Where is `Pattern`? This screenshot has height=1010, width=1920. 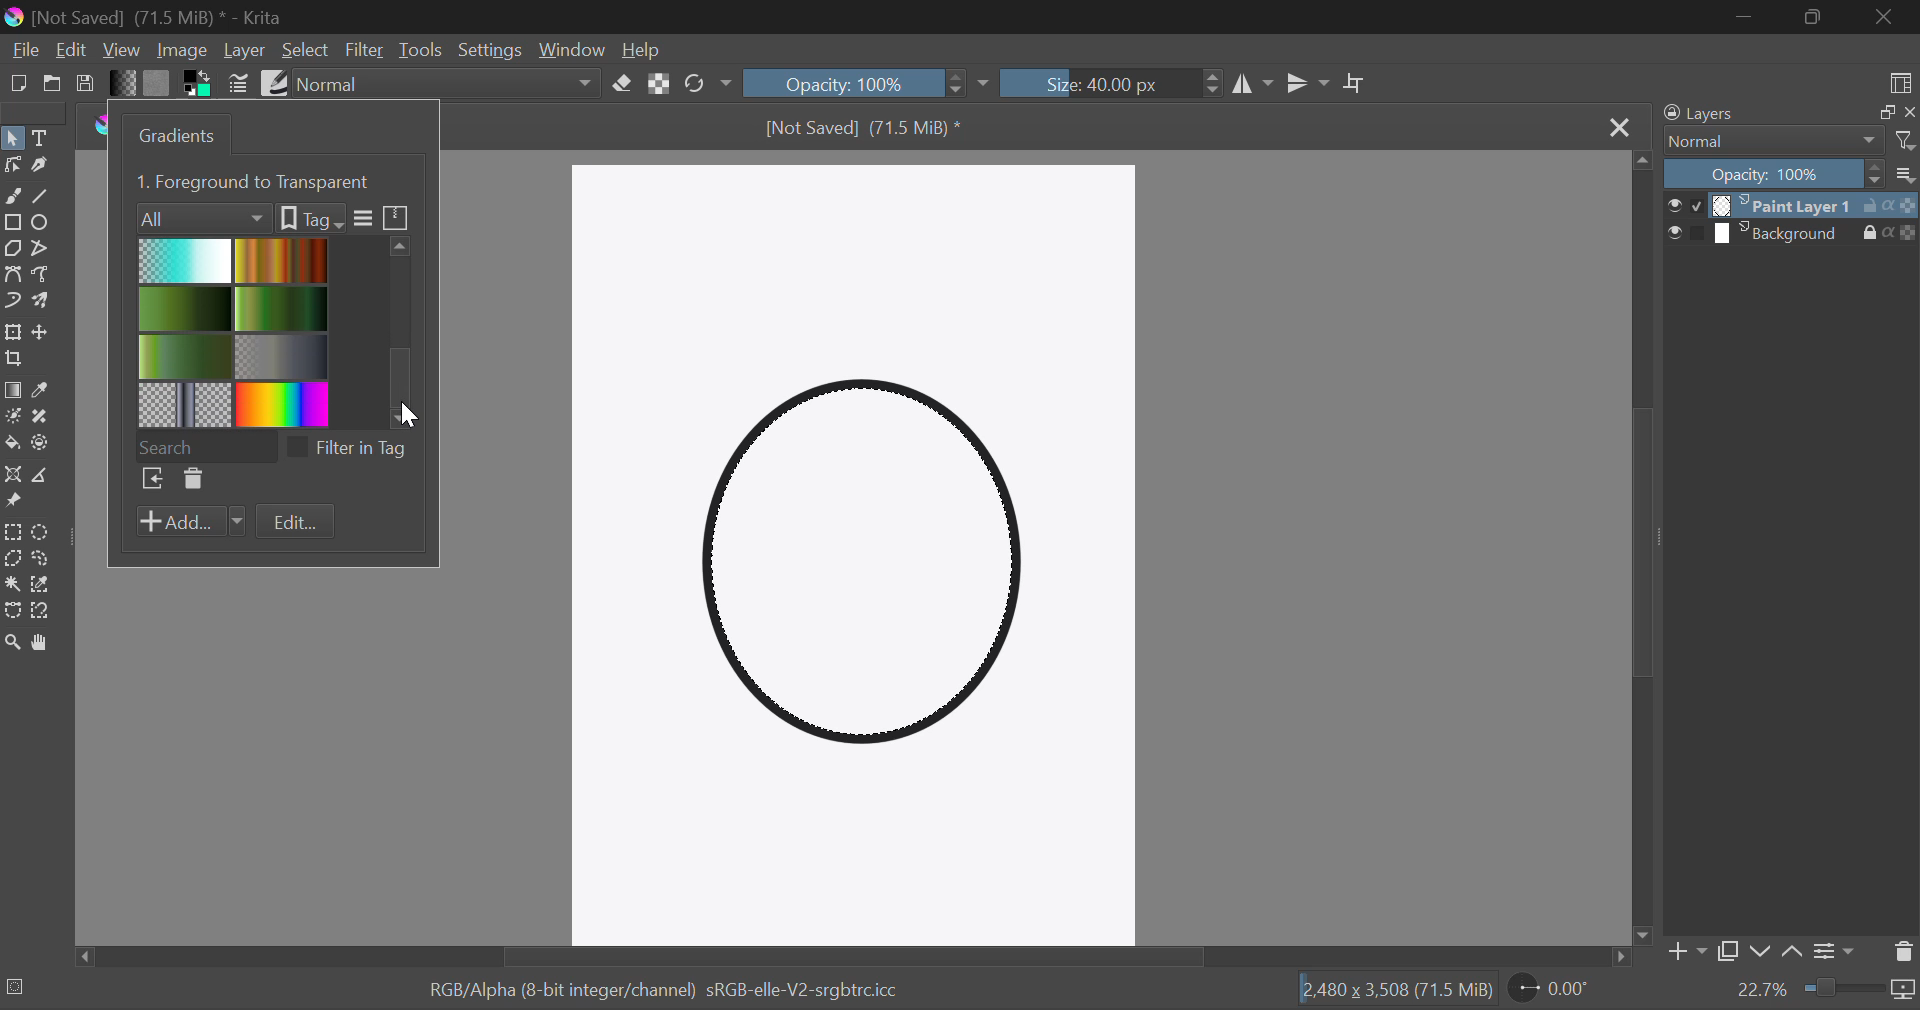 Pattern is located at coordinates (186, 403).